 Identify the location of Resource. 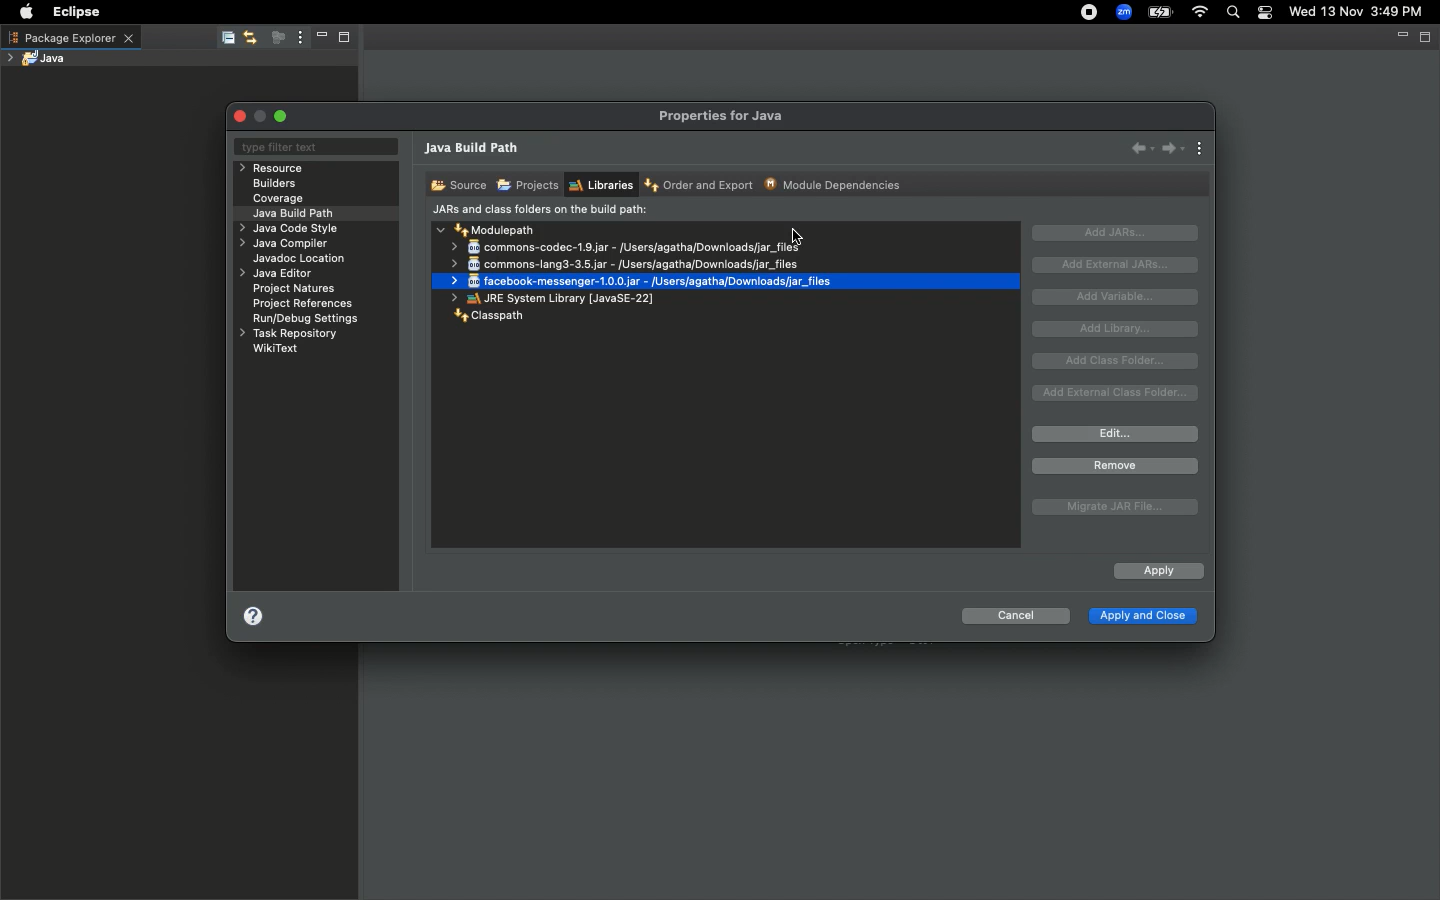
(274, 168).